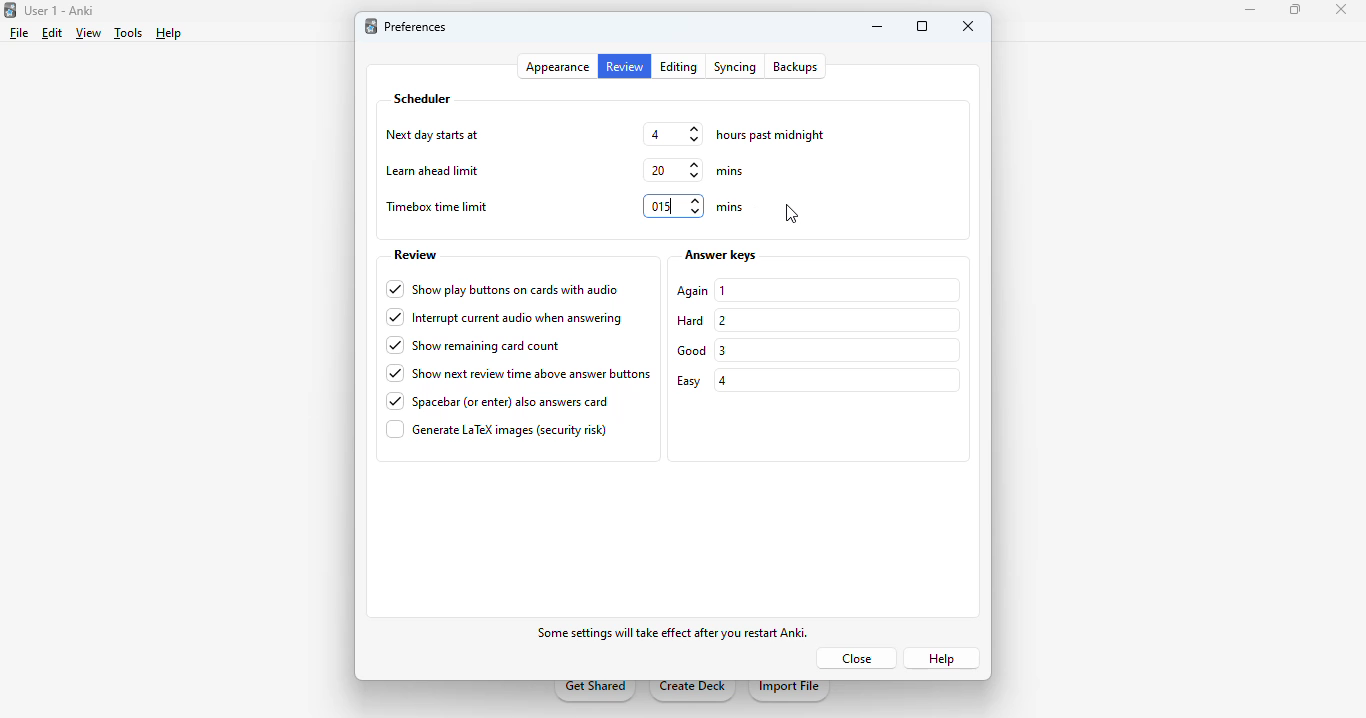 This screenshot has height=718, width=1366. What do you see at coordinates (128, 33) in the screenshot?
I see `tools` at bounding box center [128, 33].